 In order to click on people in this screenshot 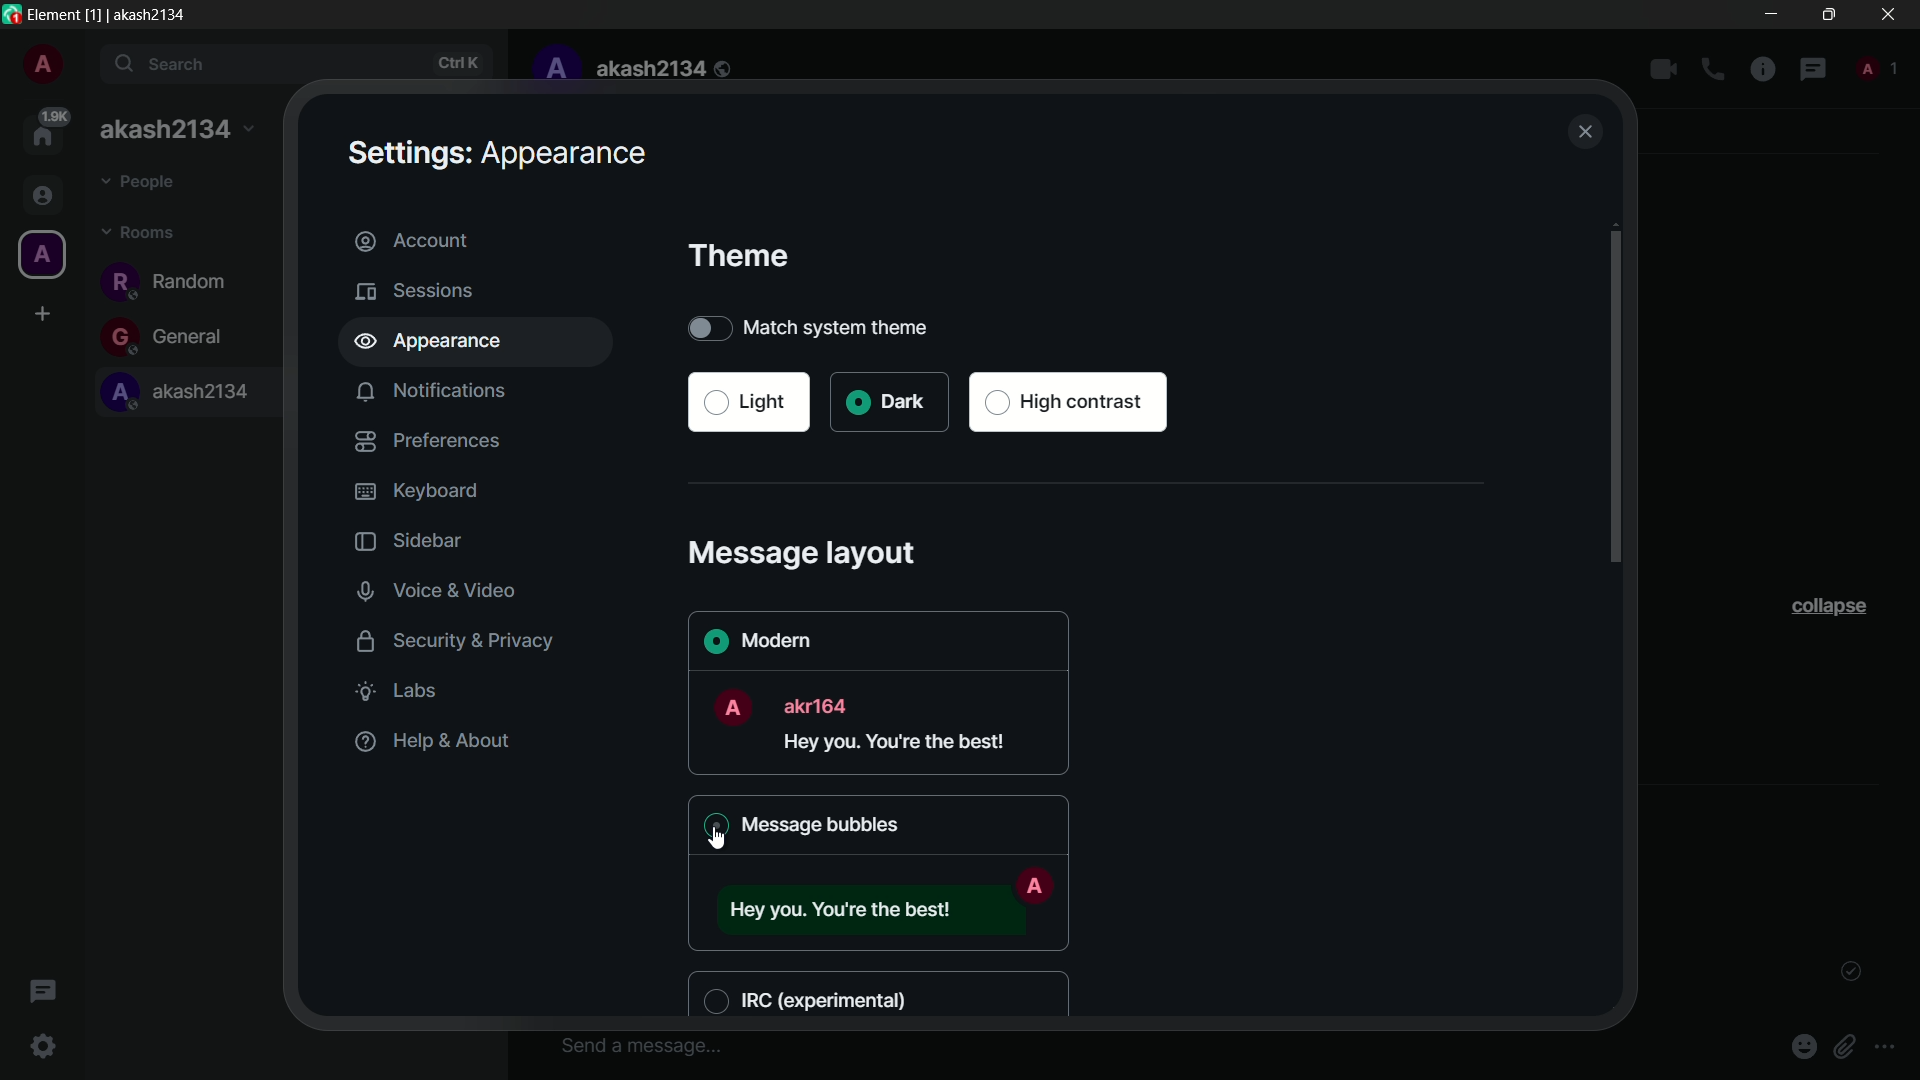, I will do `click(1875, 66)`.